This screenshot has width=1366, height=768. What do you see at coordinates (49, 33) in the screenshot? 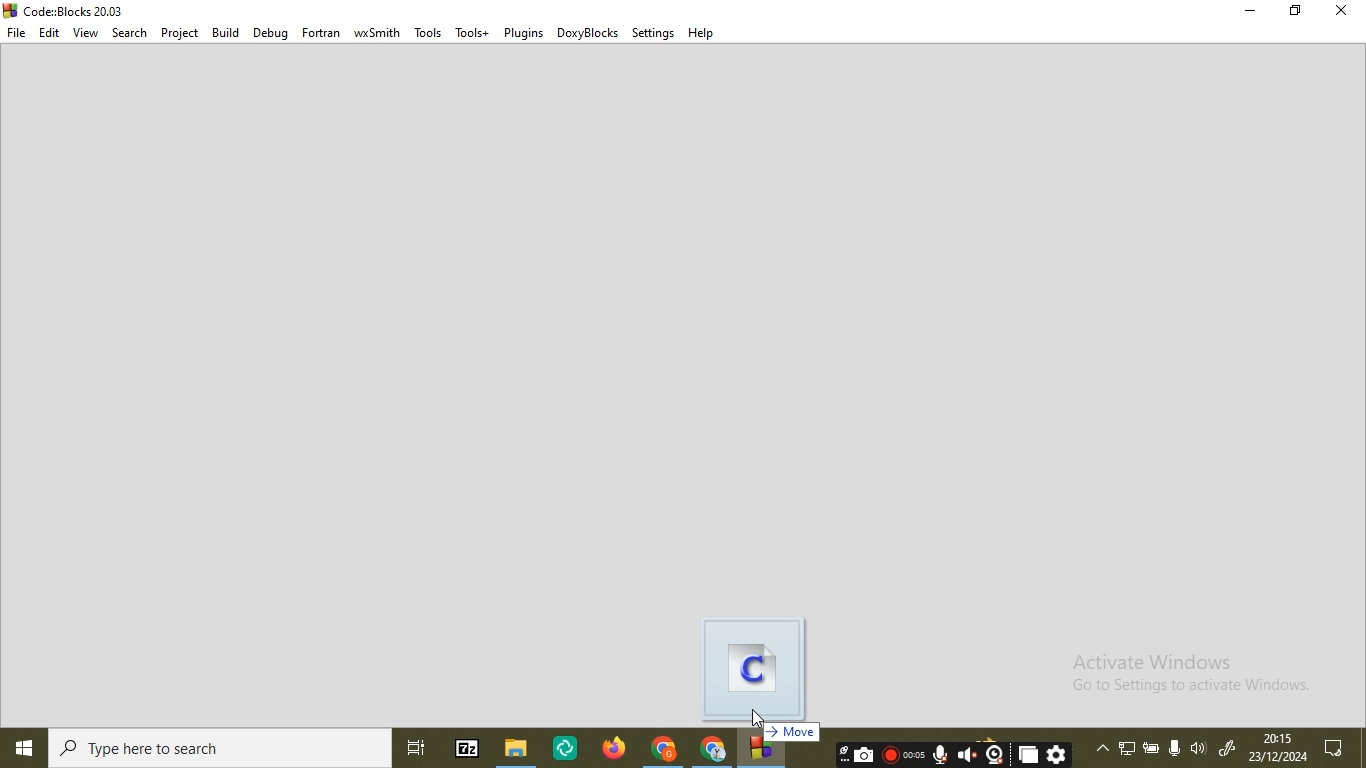
I see `Edit ` at bounding box center [49, 33].